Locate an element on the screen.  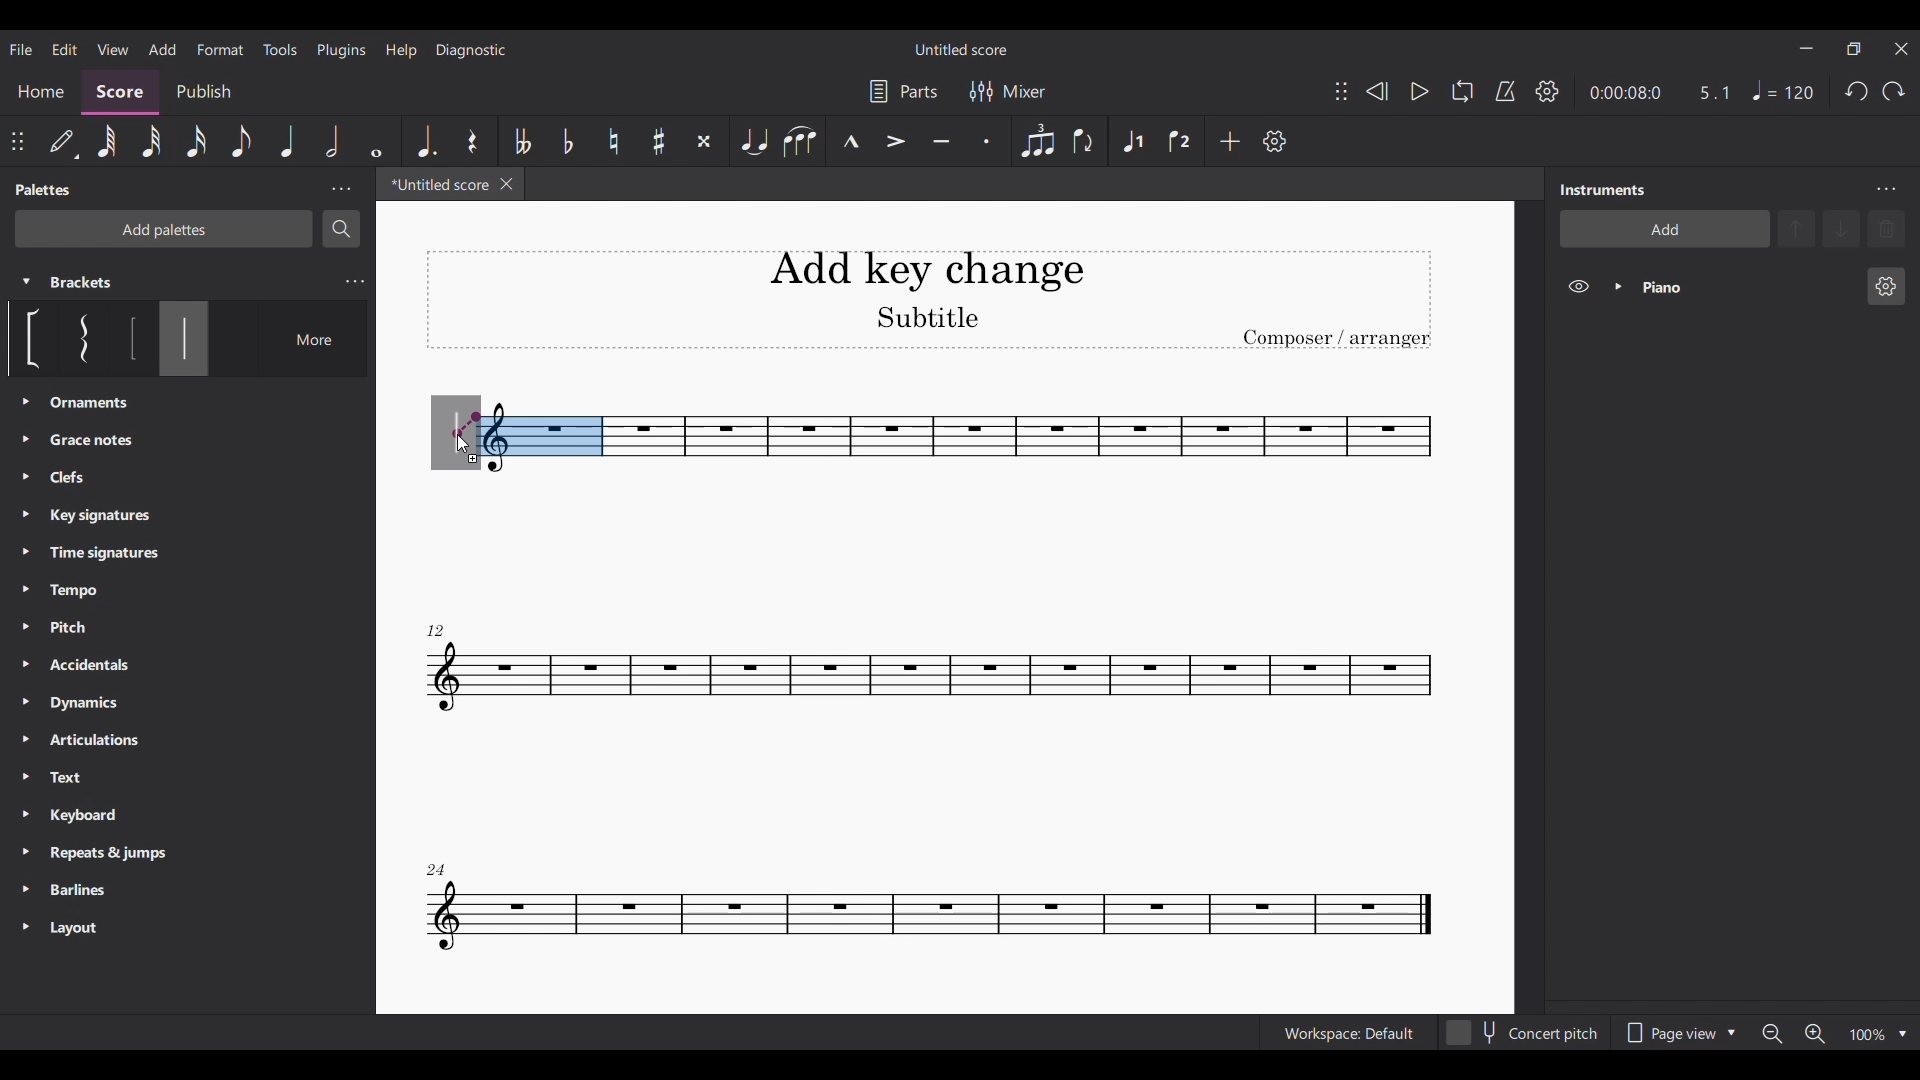
Title of current selection is located at coordinates (82, 282).